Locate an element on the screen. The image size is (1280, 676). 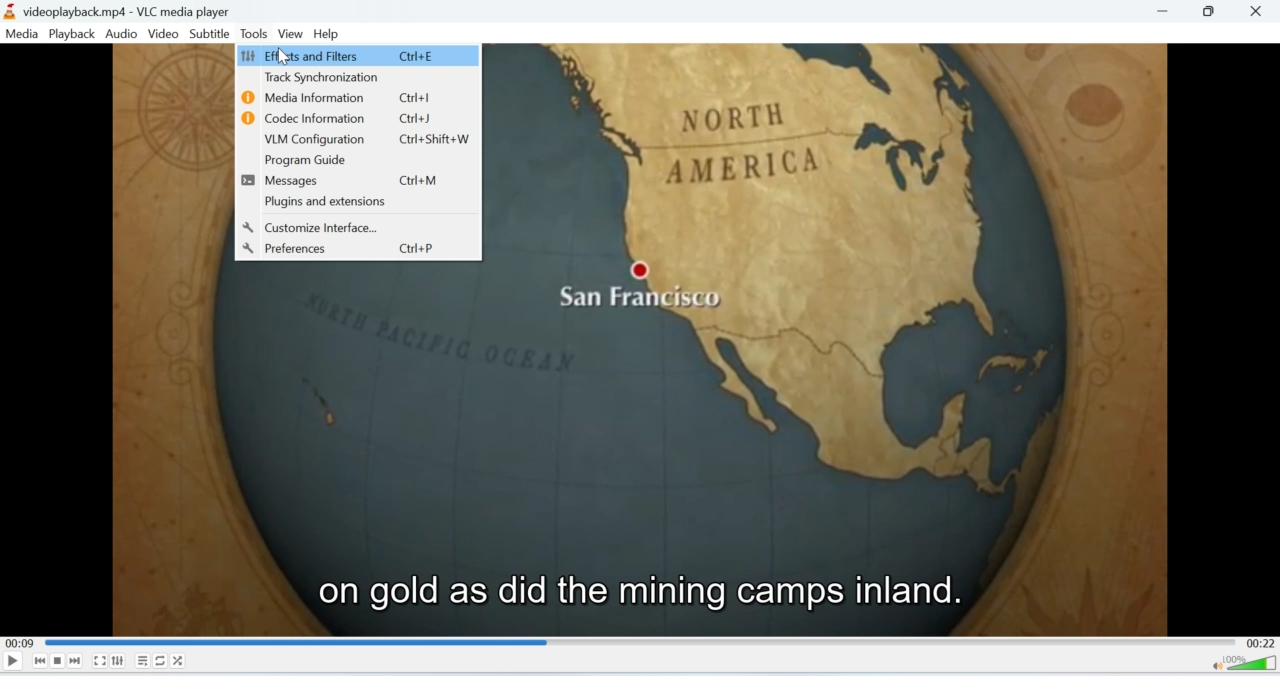
videoplayback.mp4  - vlc media player is located at coordinates (121, 11).